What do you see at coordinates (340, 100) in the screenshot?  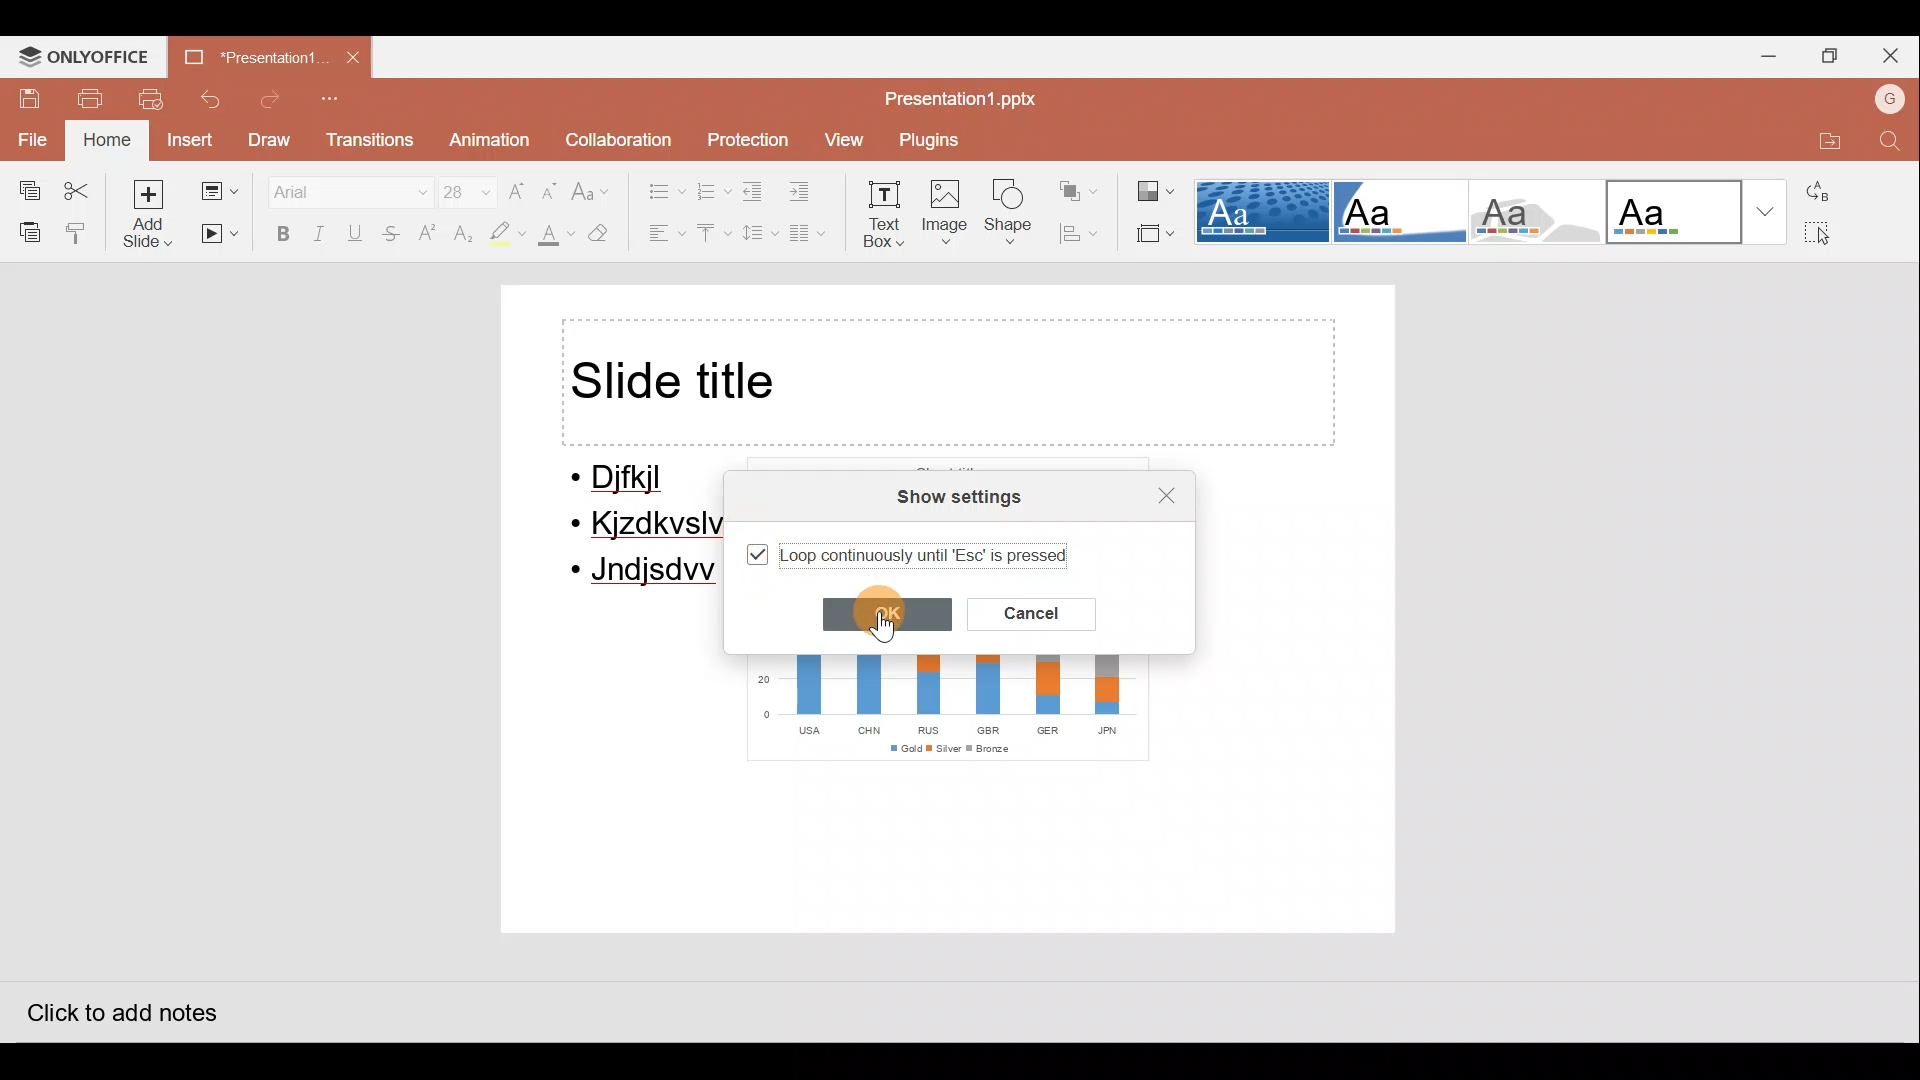 I see `Customize quick access toolbar` at bounding box center [340, 100].